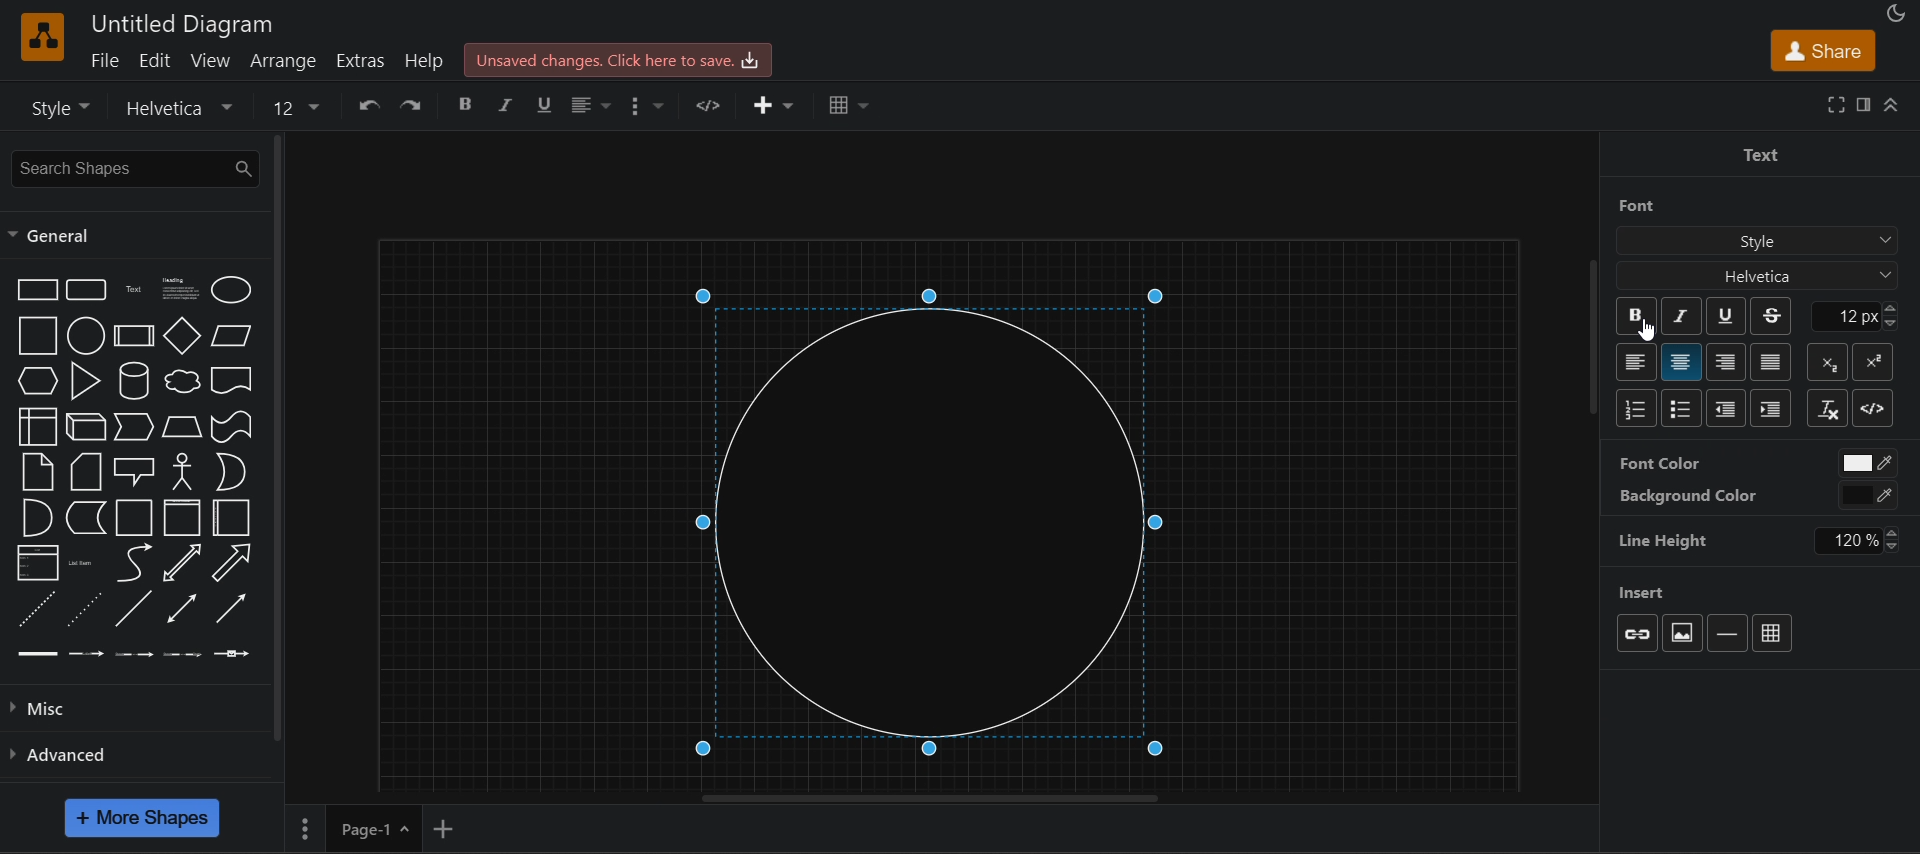 The height and width of the screenshot is (854, 1920). I want to click on dotted line, so click(88, 611).